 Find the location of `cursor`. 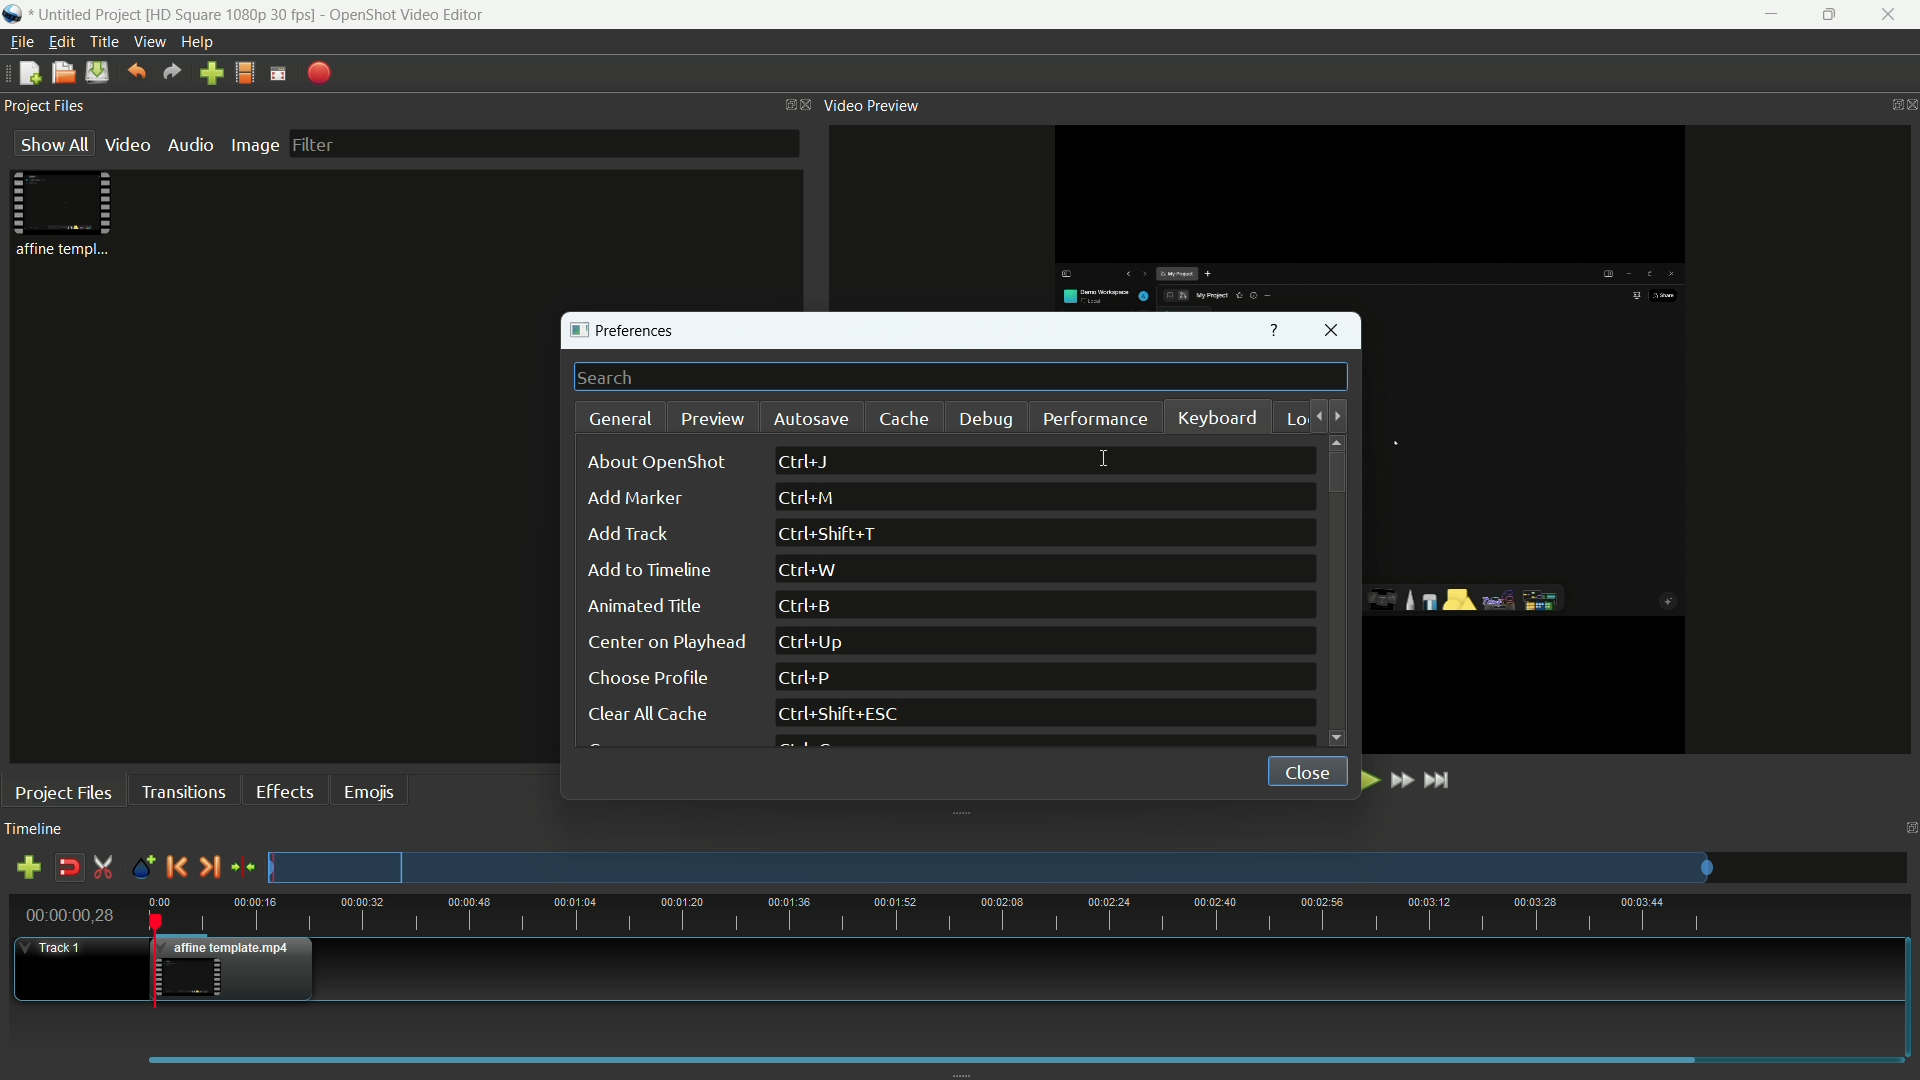

cursor is located at coordinates (1106, 459).